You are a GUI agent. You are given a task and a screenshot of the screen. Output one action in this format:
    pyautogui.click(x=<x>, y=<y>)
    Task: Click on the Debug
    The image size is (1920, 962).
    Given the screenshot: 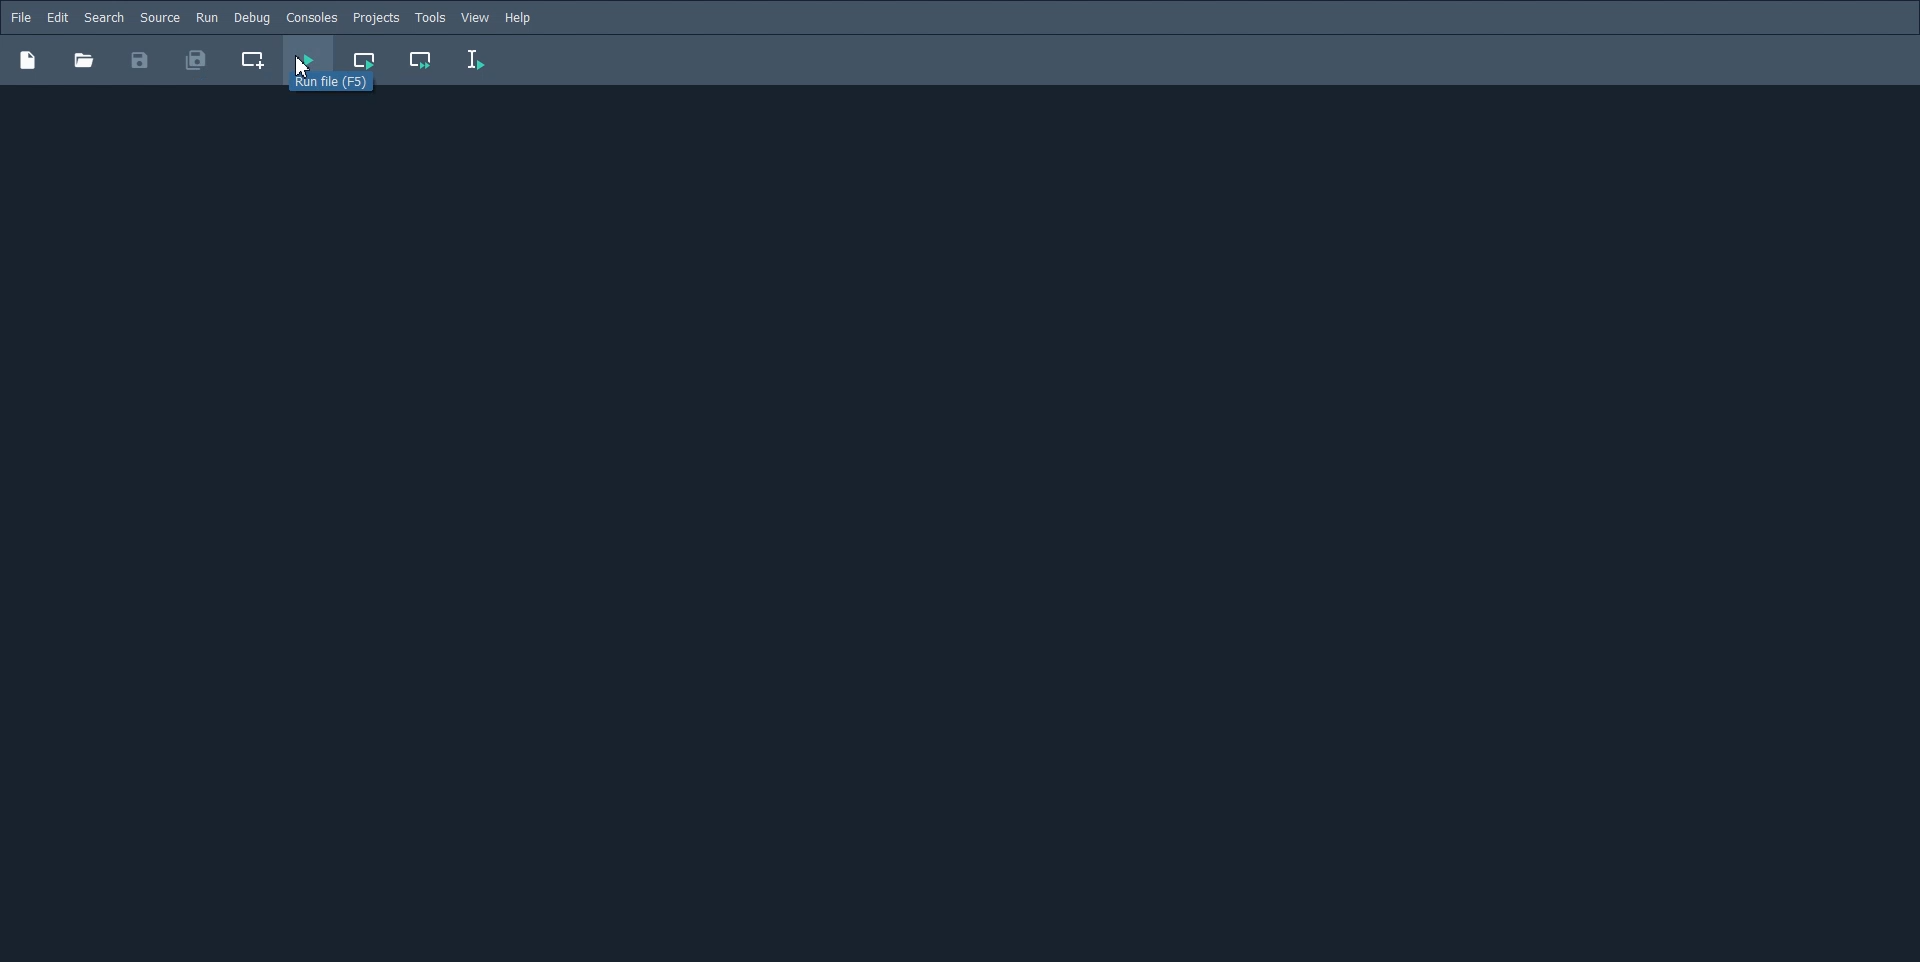 What is the action you would take?
    pyautogui.click(x=251, y=17)
    